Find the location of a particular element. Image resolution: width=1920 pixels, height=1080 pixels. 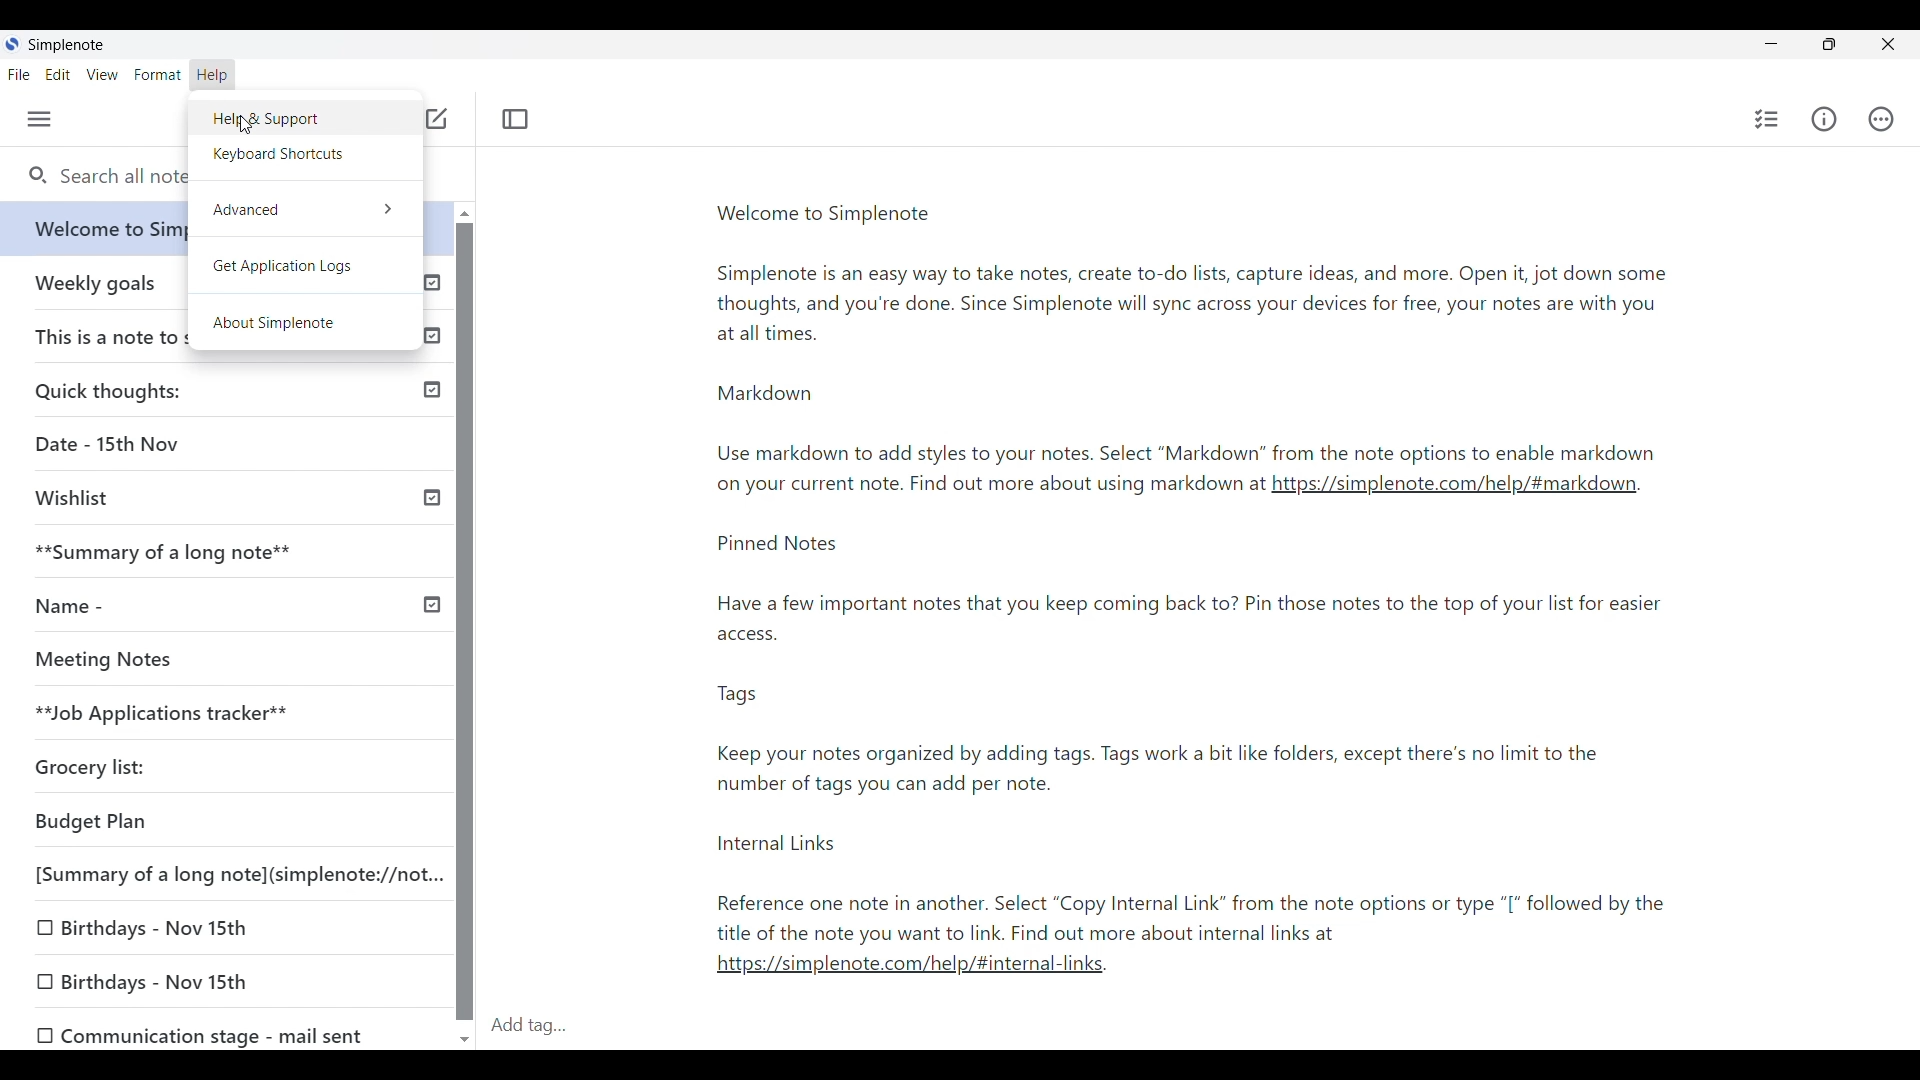

Vertical slide bar is located at coordinates (465, 621).